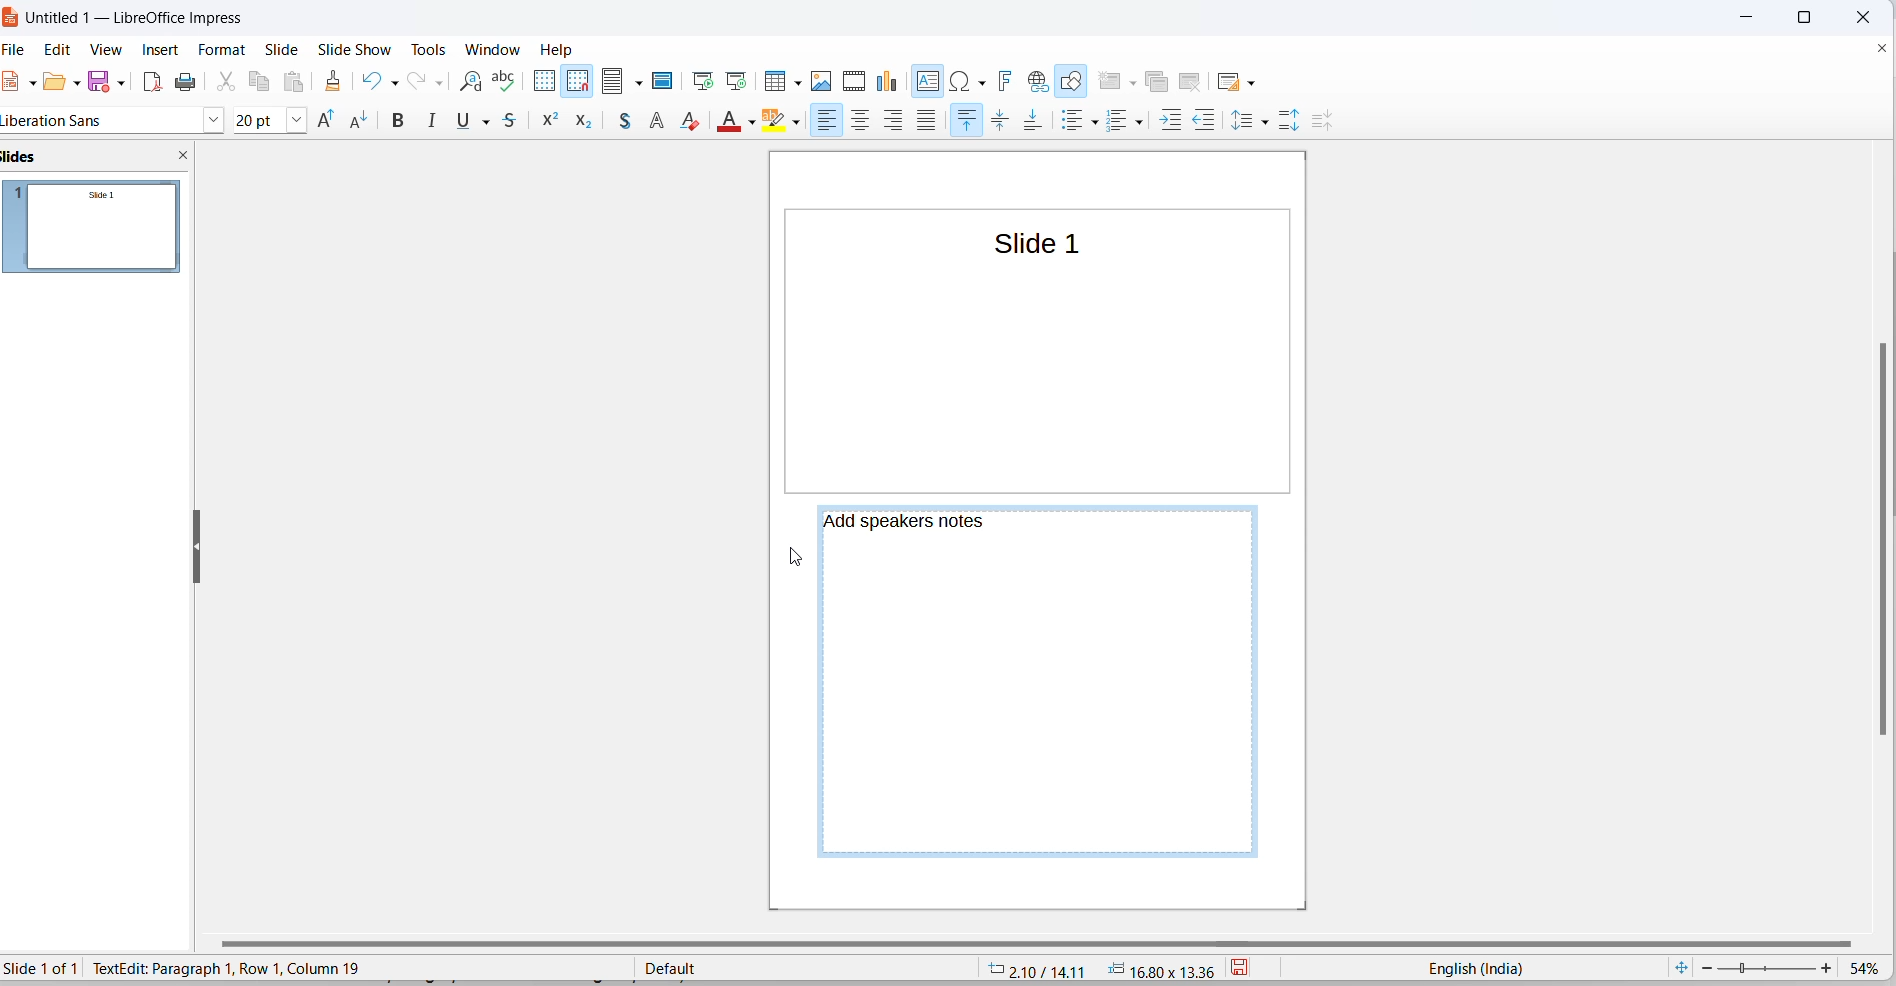 The width and height of the screenshot is (1896, 986). I want to click on insert audio and video, so click(855, 80).